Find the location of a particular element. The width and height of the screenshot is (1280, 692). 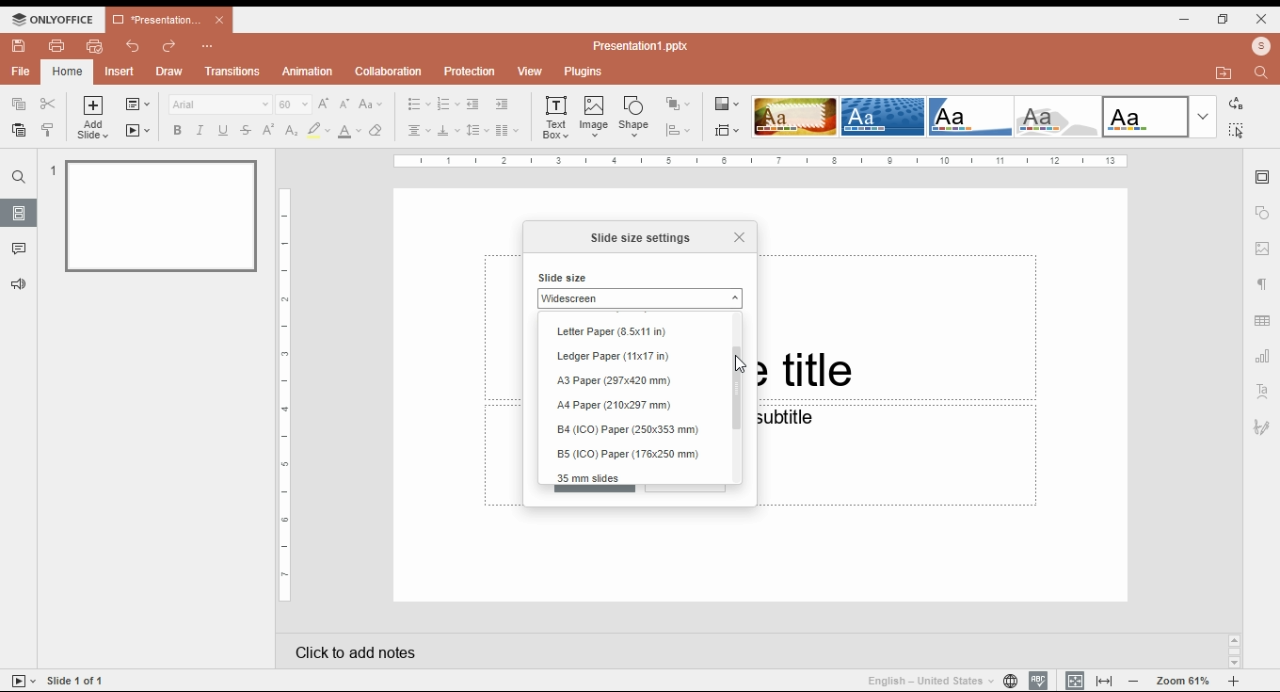

Customize quick access is located at coordinates (208, 46).